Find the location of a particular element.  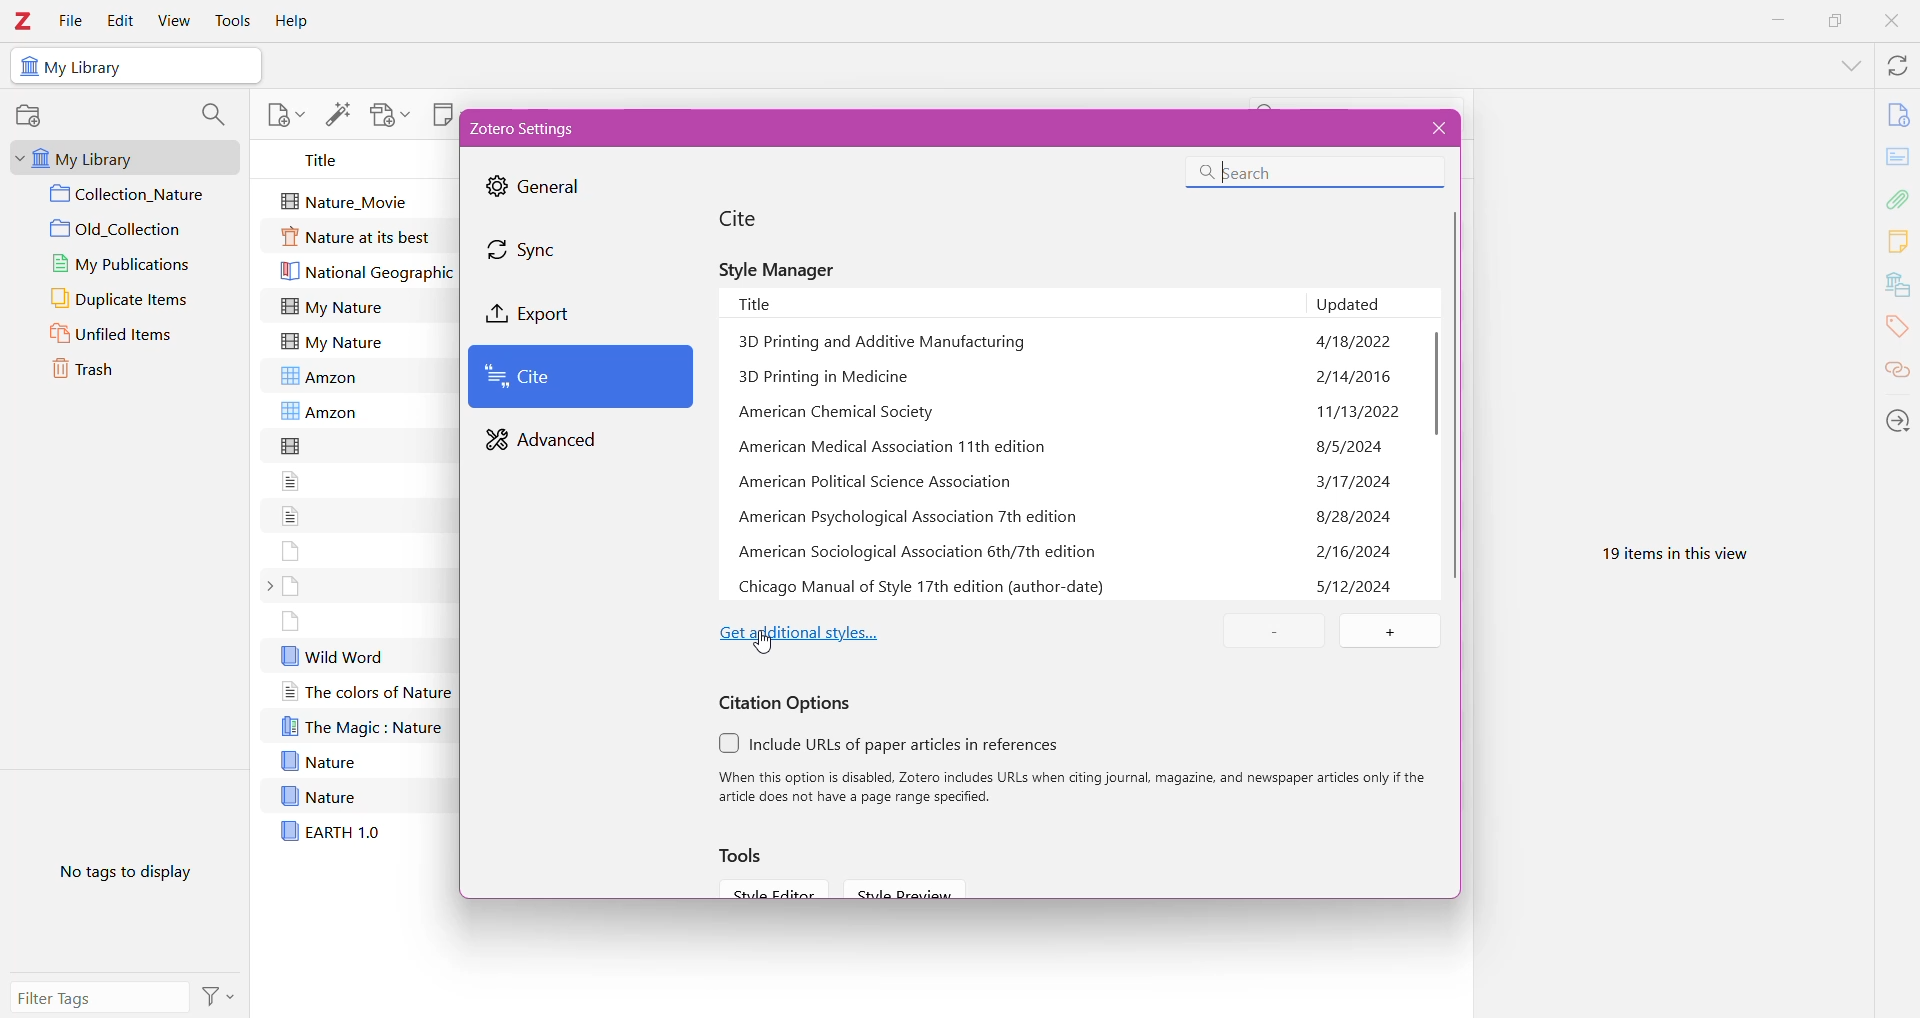

2/16/2024 is located at coordinates (1355, 552).